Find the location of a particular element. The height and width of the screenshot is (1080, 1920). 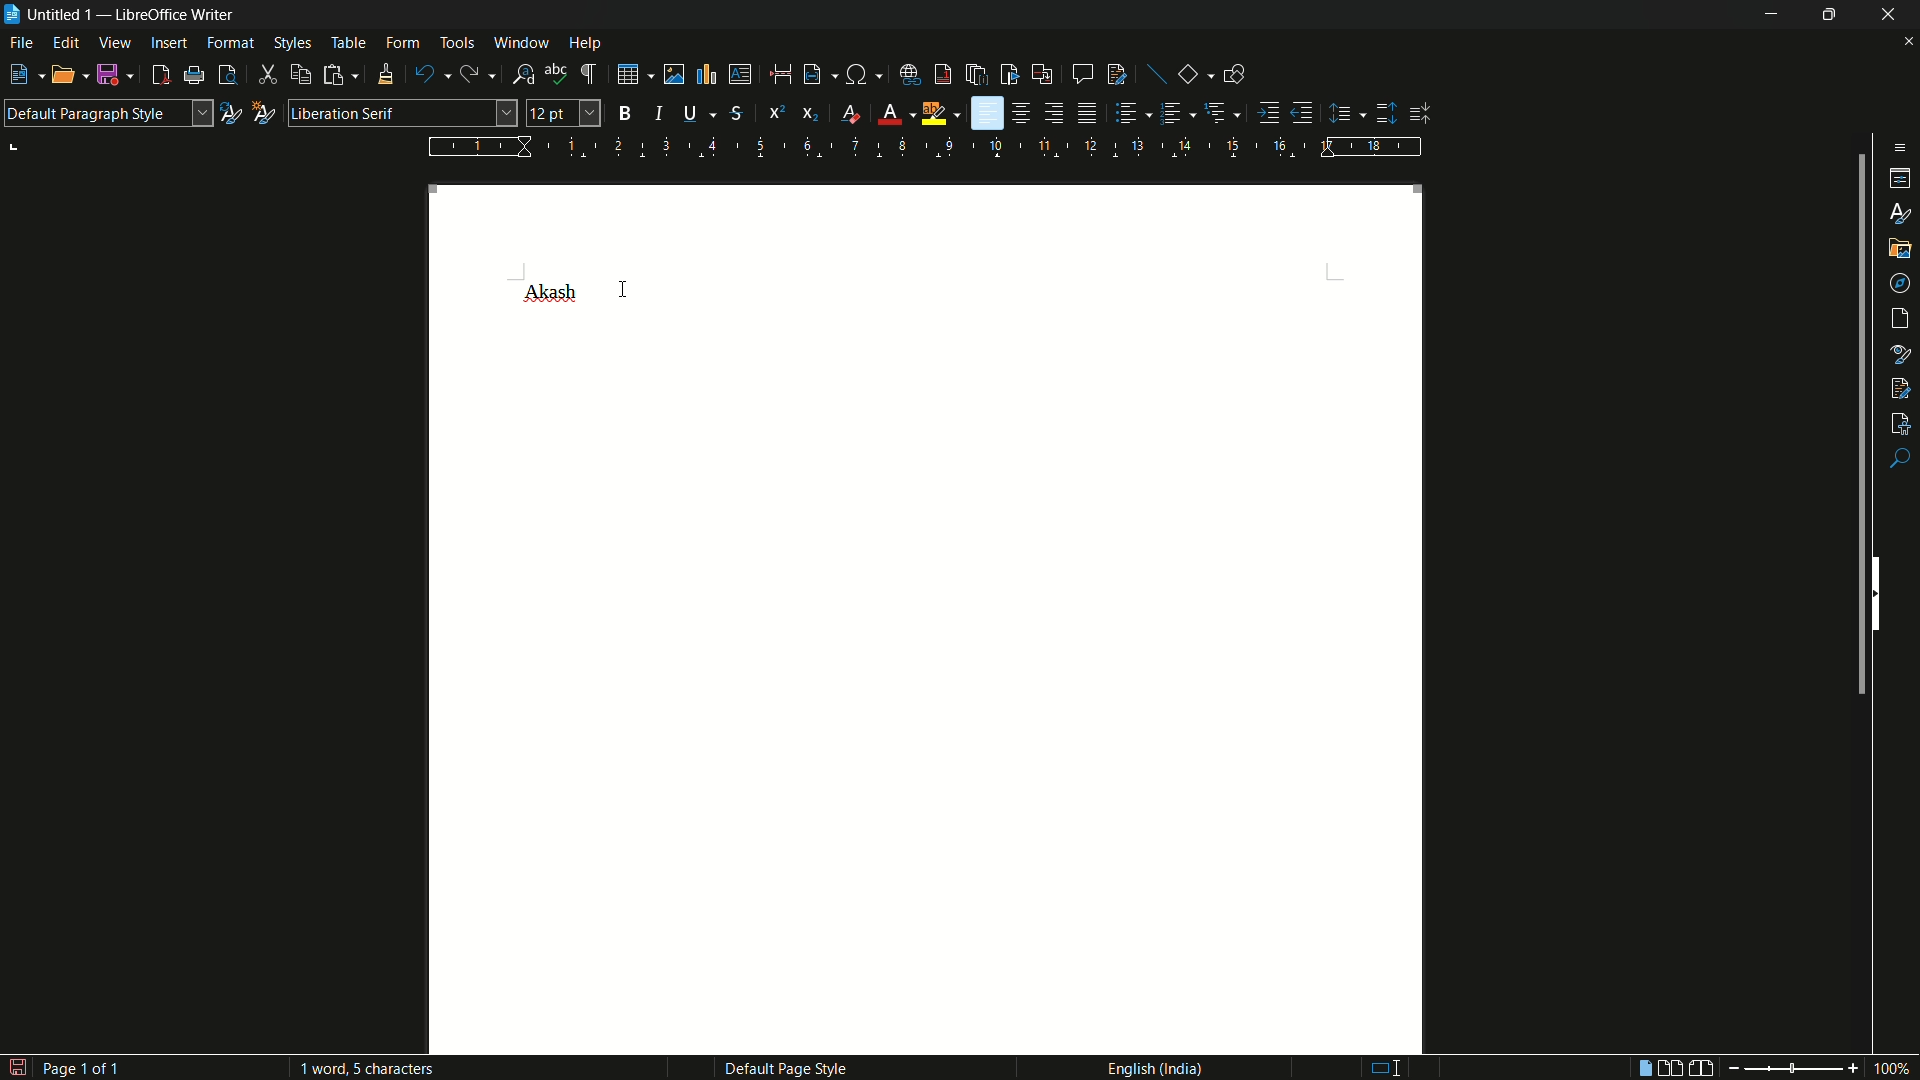

maximize or restore is located at coordinates (1828, 15).